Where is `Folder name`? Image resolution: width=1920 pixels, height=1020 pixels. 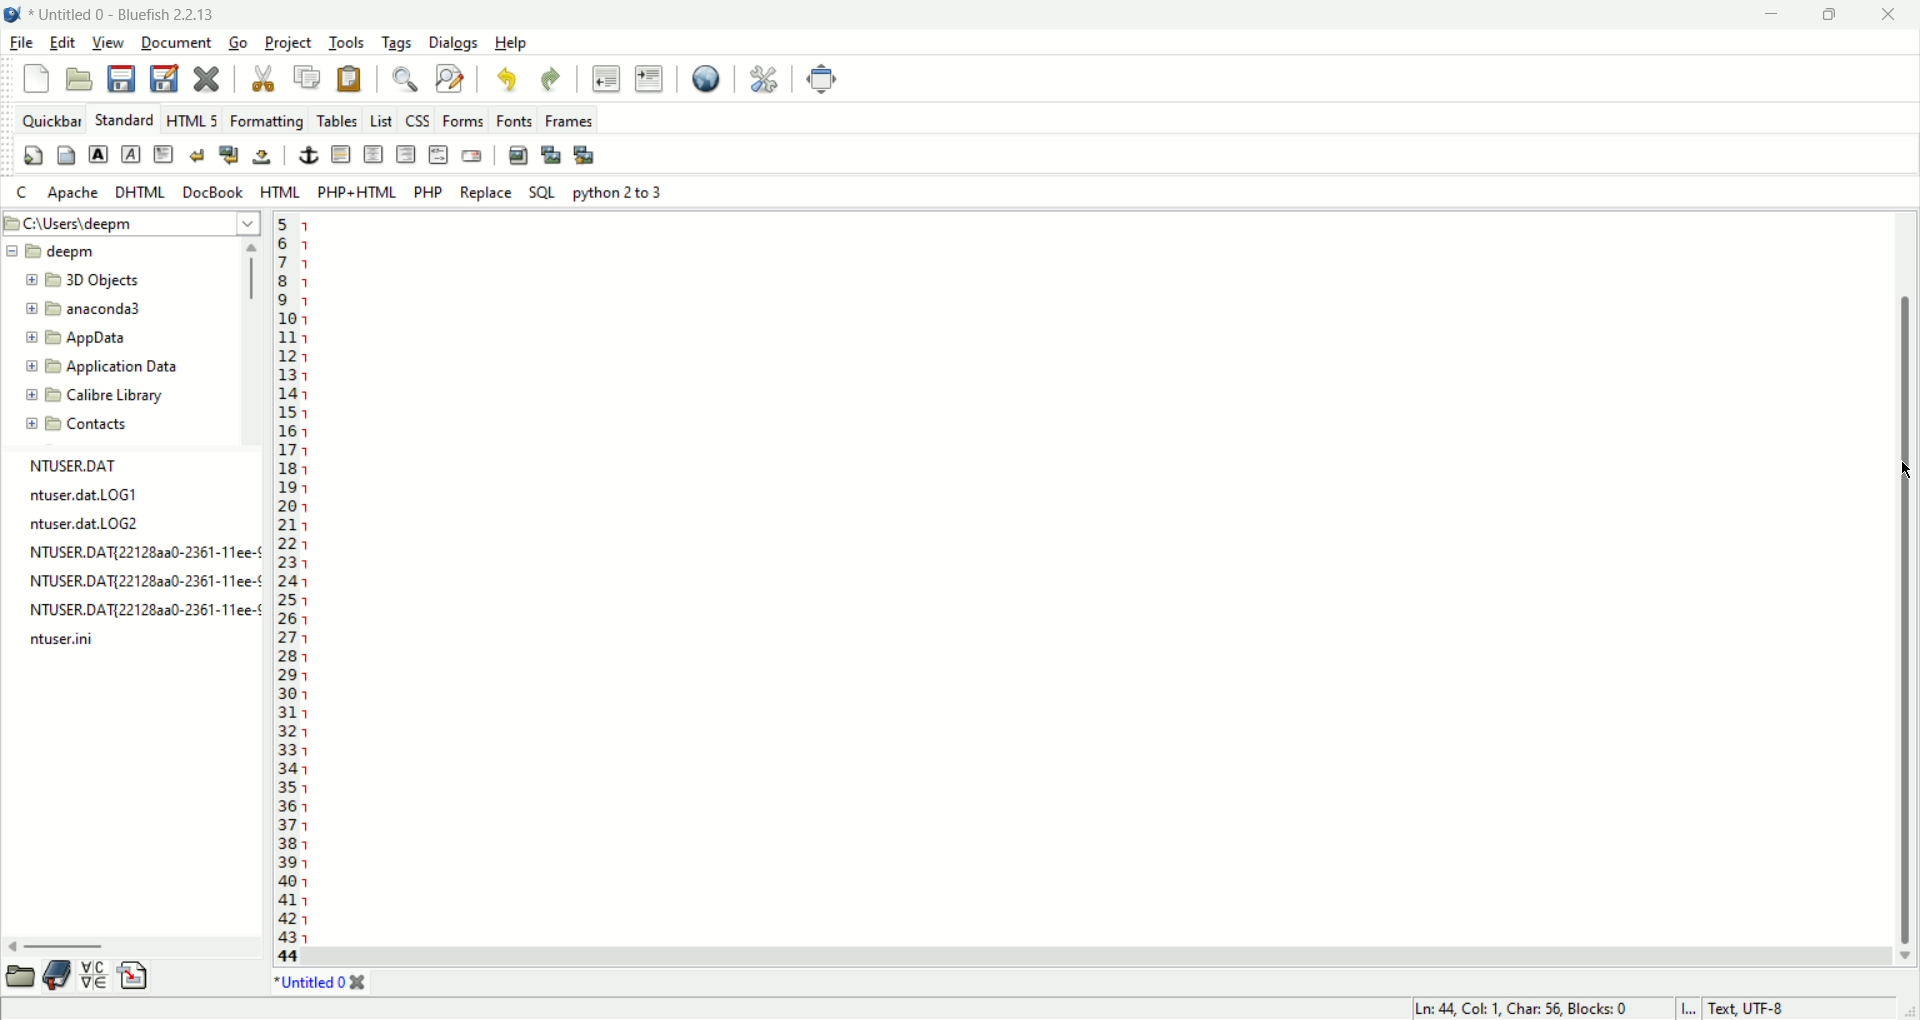
Folder name is located at coordinates (102, 365).